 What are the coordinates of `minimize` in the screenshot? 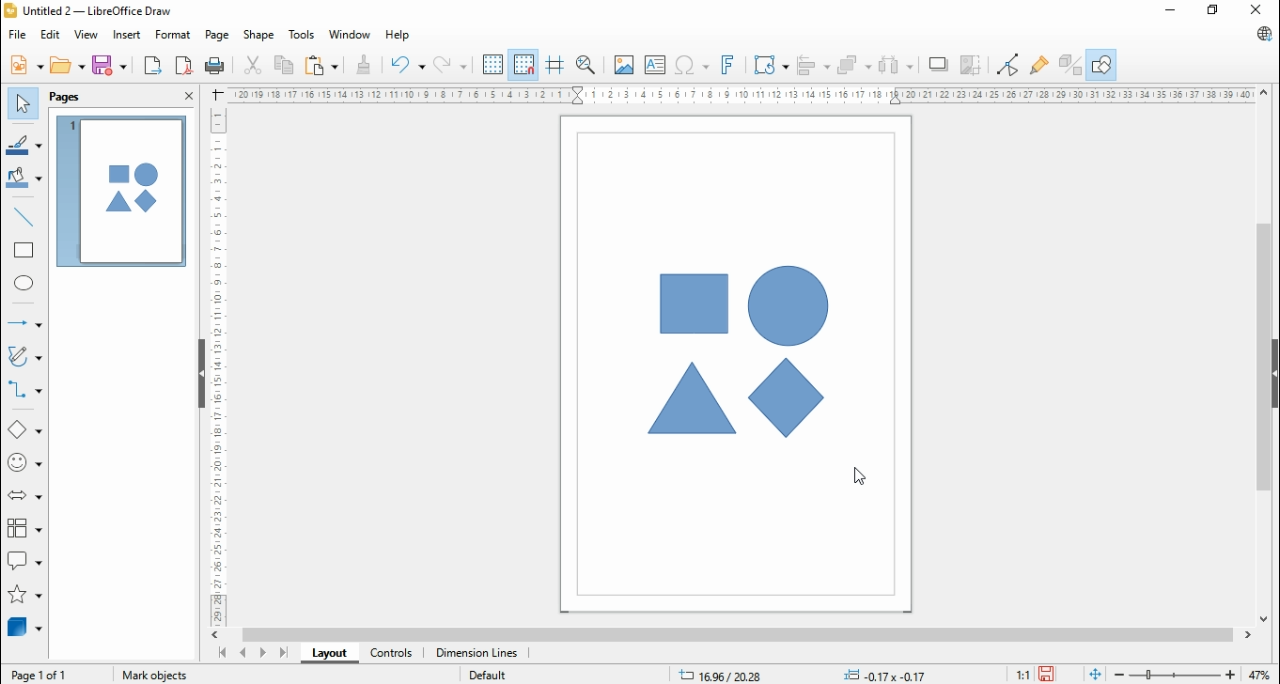 It's located at (1169, 10).